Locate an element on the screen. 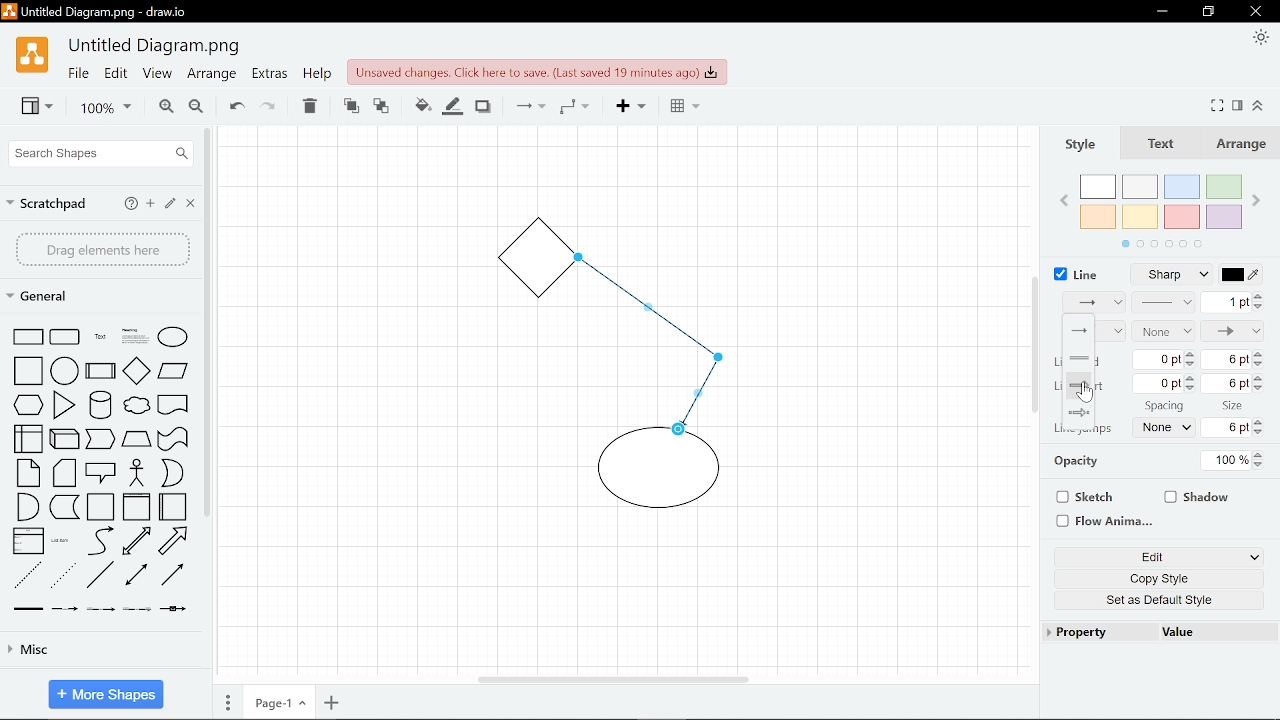 Image resolution: width=1280 pixels, height=720 pixels. Line jumps. is located at coordinates (1084, 430).